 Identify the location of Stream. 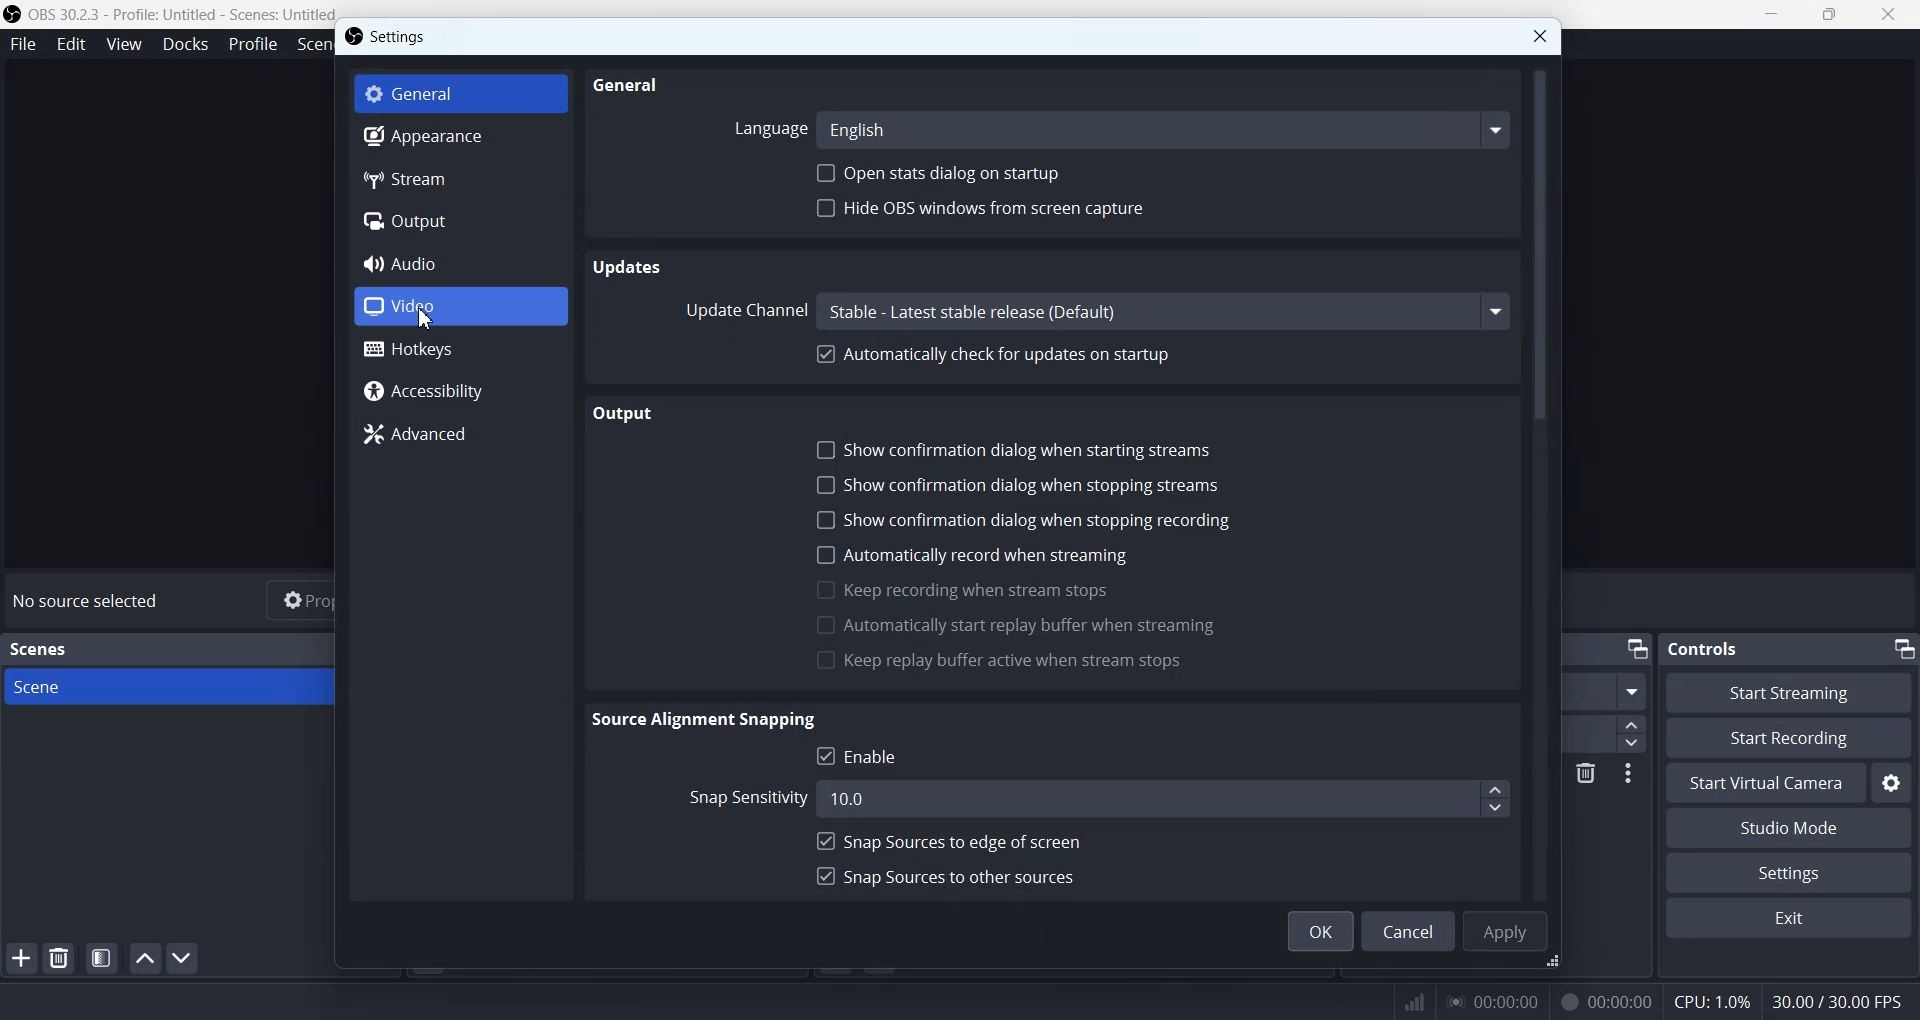
(458, 178).